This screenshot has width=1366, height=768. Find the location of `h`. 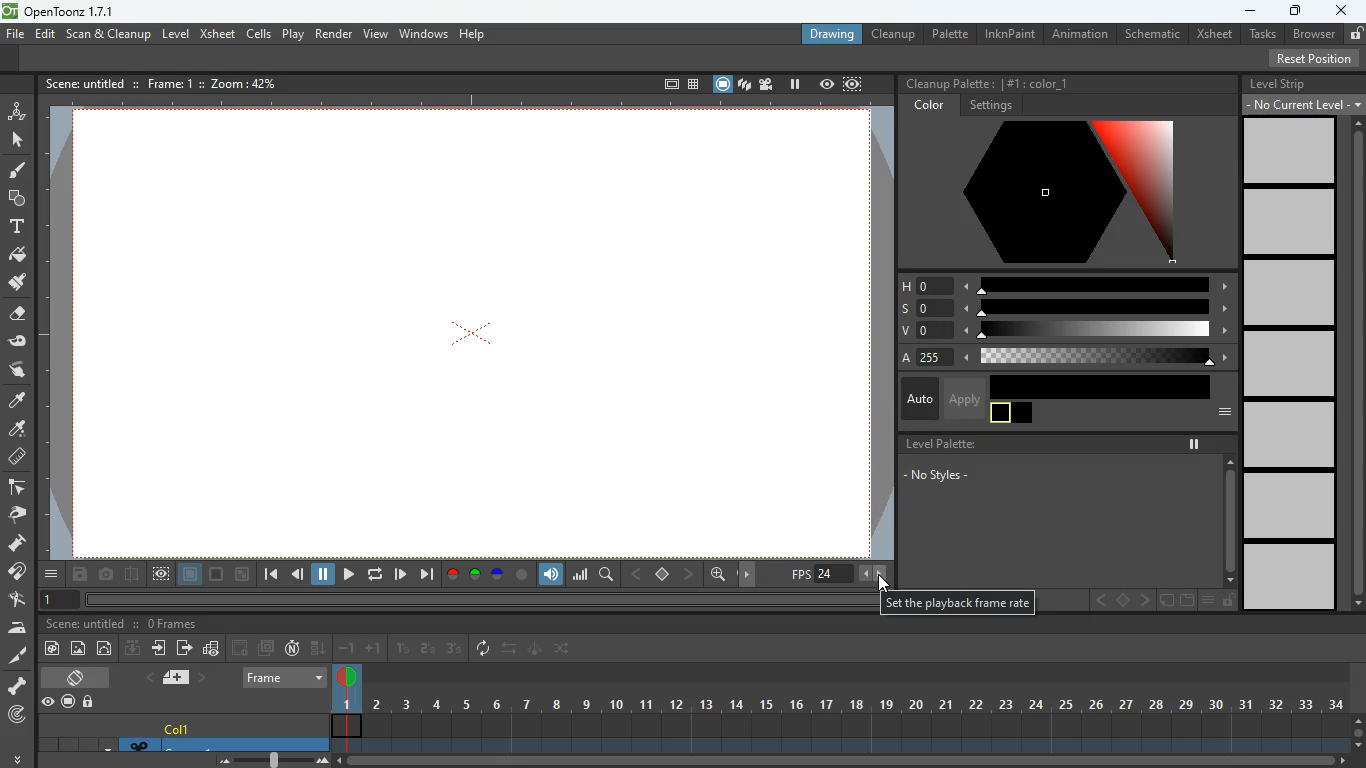

h is located at coordinates (1066, 287).